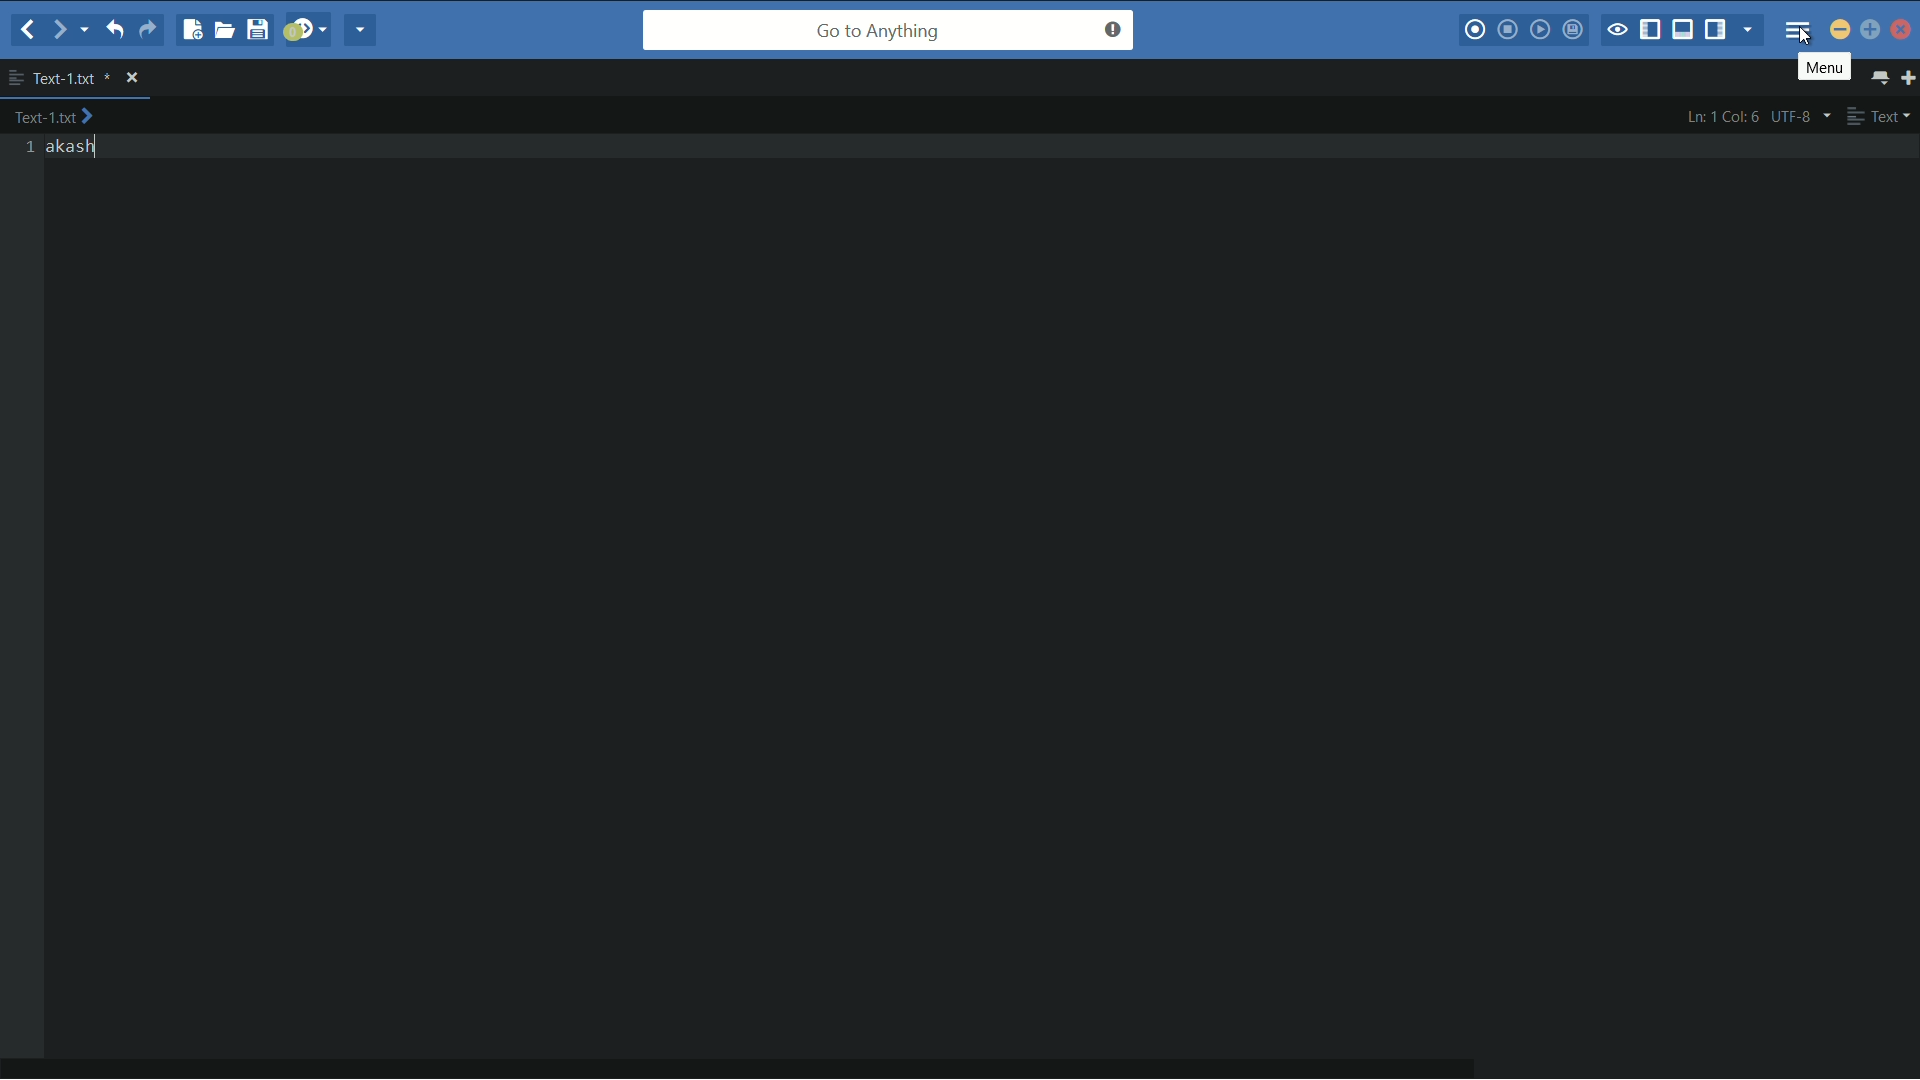 The image size is (1920, 1080). What do you see at coordinates (67, 79) in the screenshot?
I see `file name` at bounding box center [67, 79].